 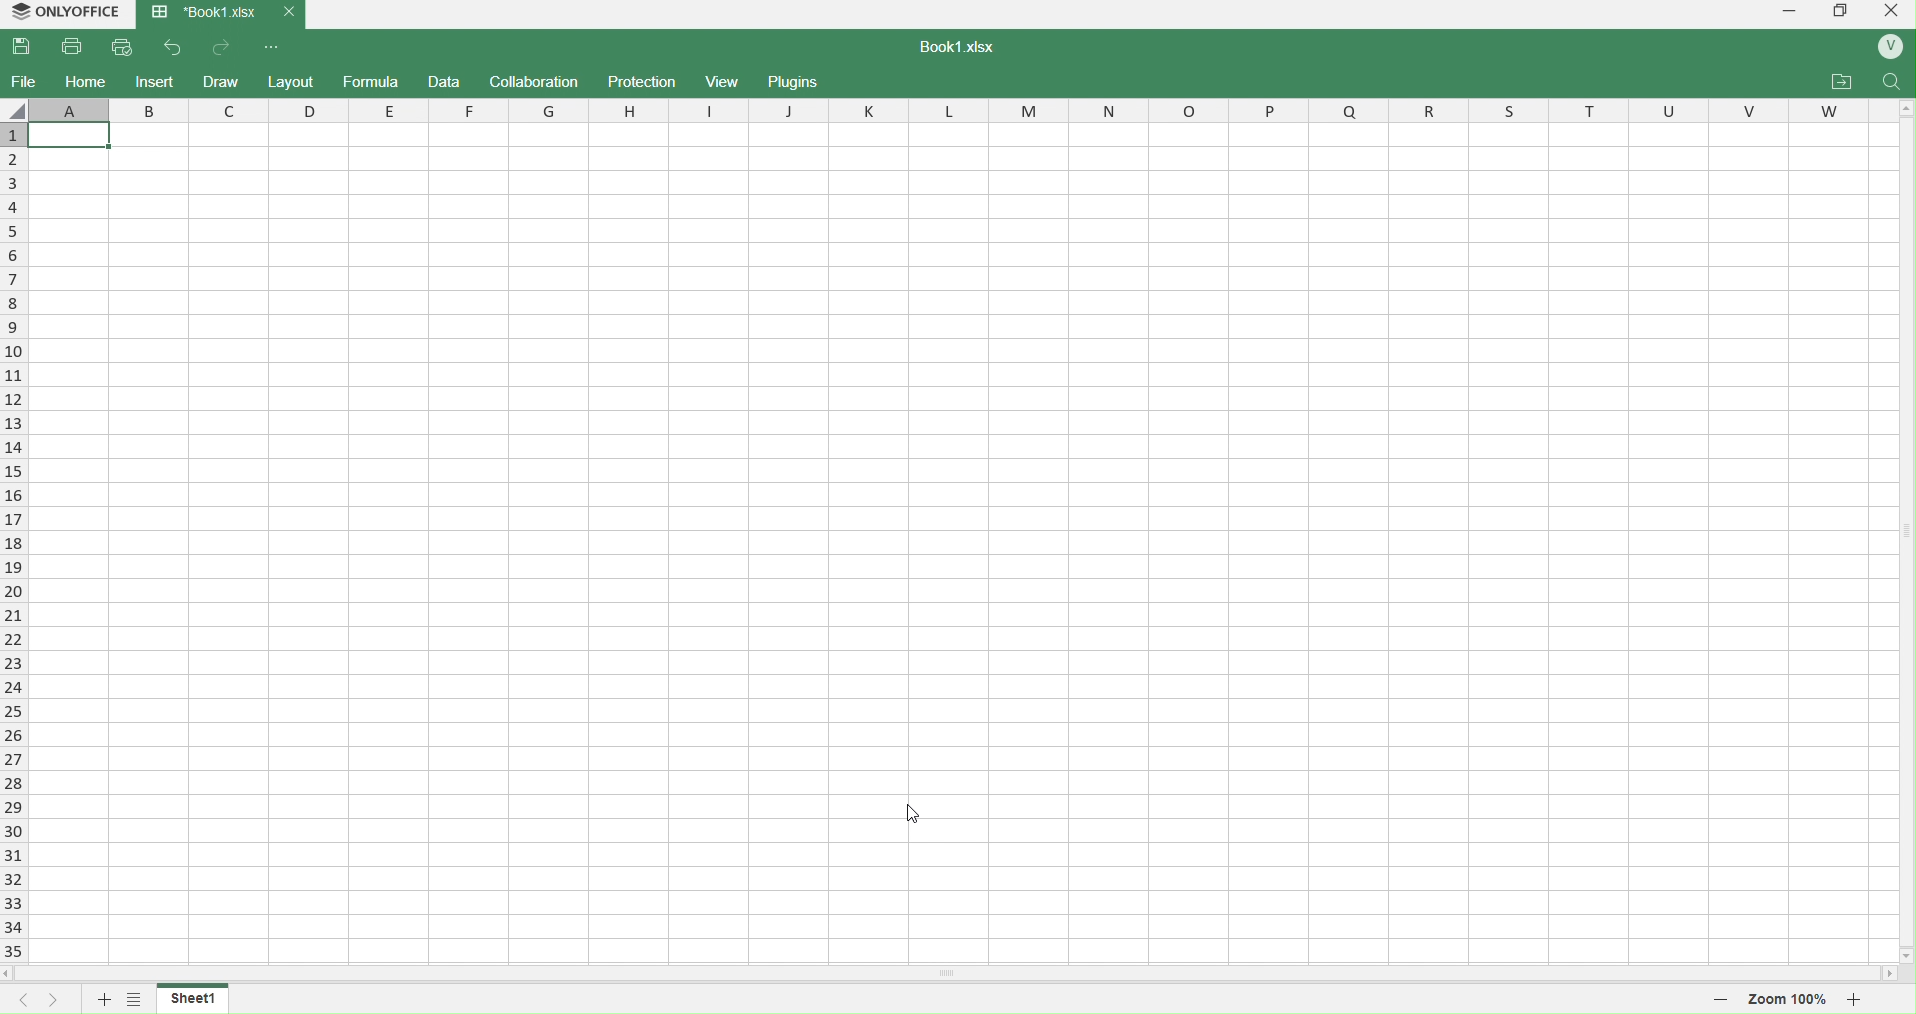 I want to click on data, so click(x=447, y=83).